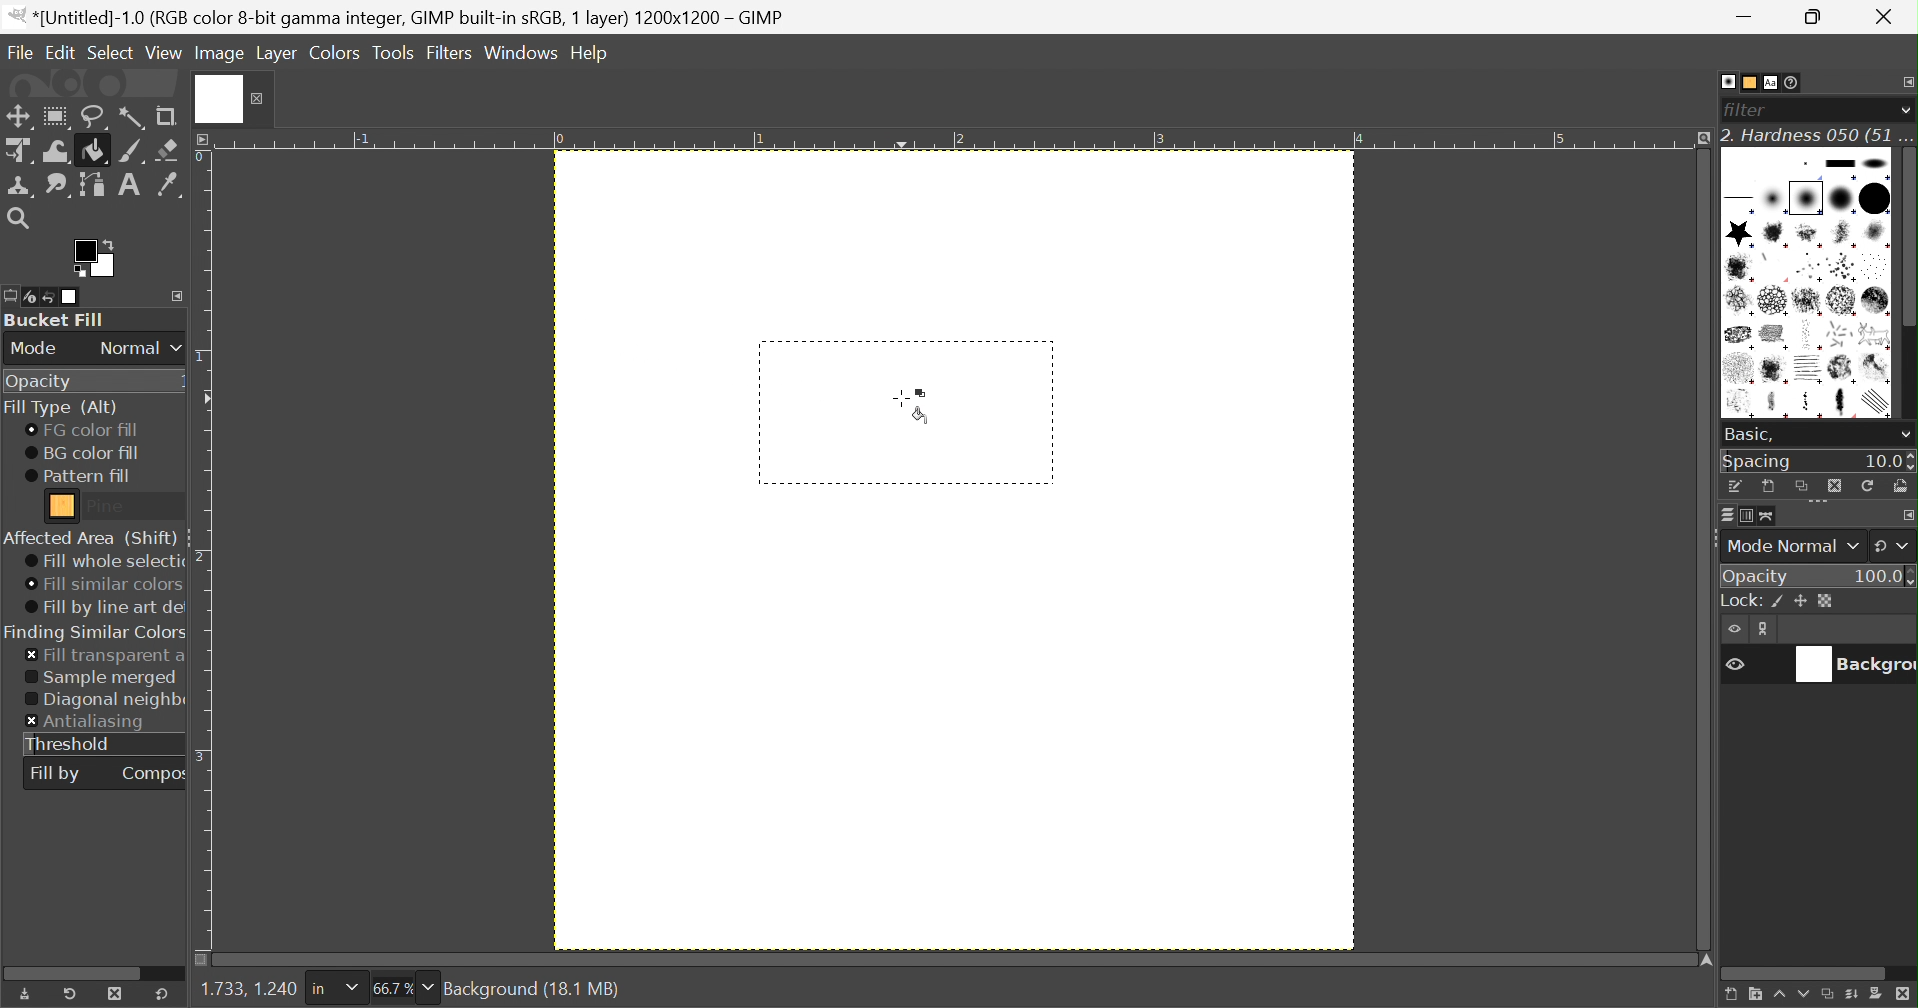 This screenshot has height=1008, width=1918. I want to click on Charcoal, so click(1738, 335).